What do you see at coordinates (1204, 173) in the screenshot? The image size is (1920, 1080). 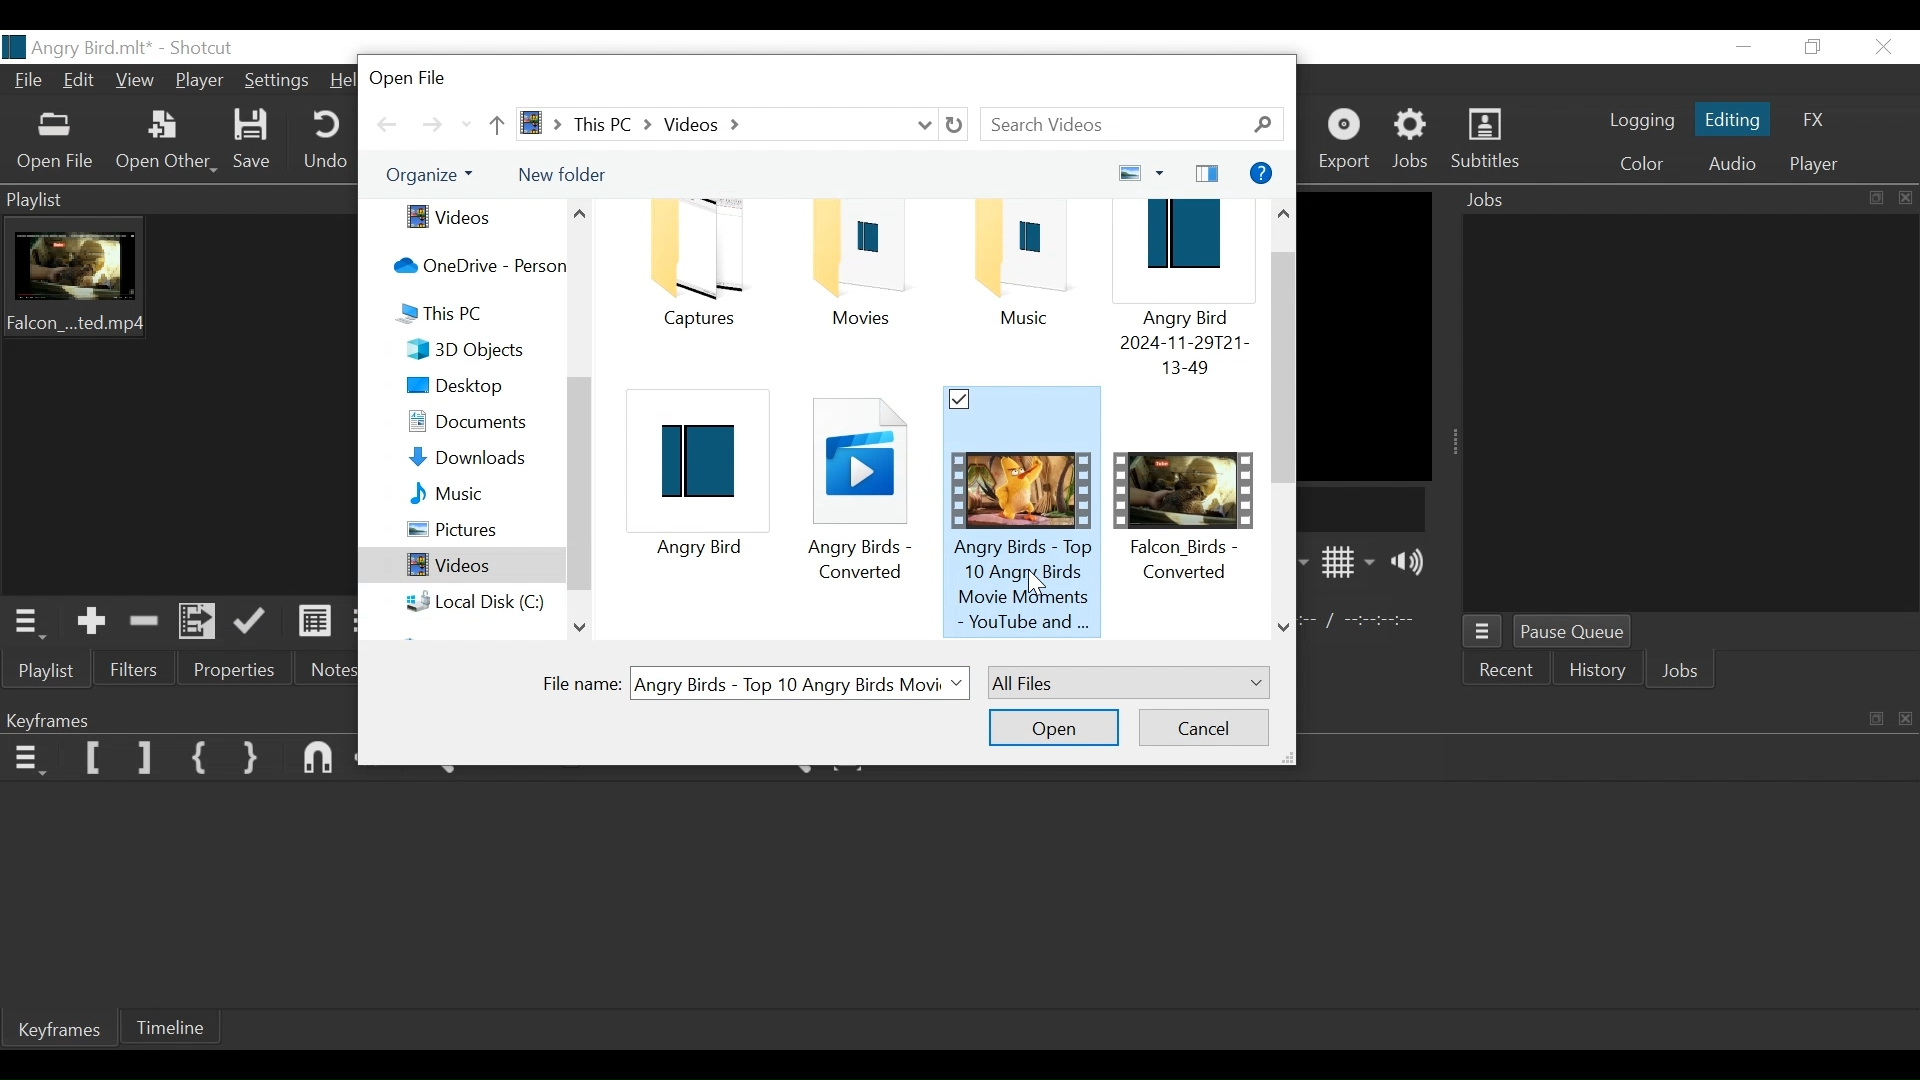 I see `Show your preview pane` at bounding box center [1204, 173].